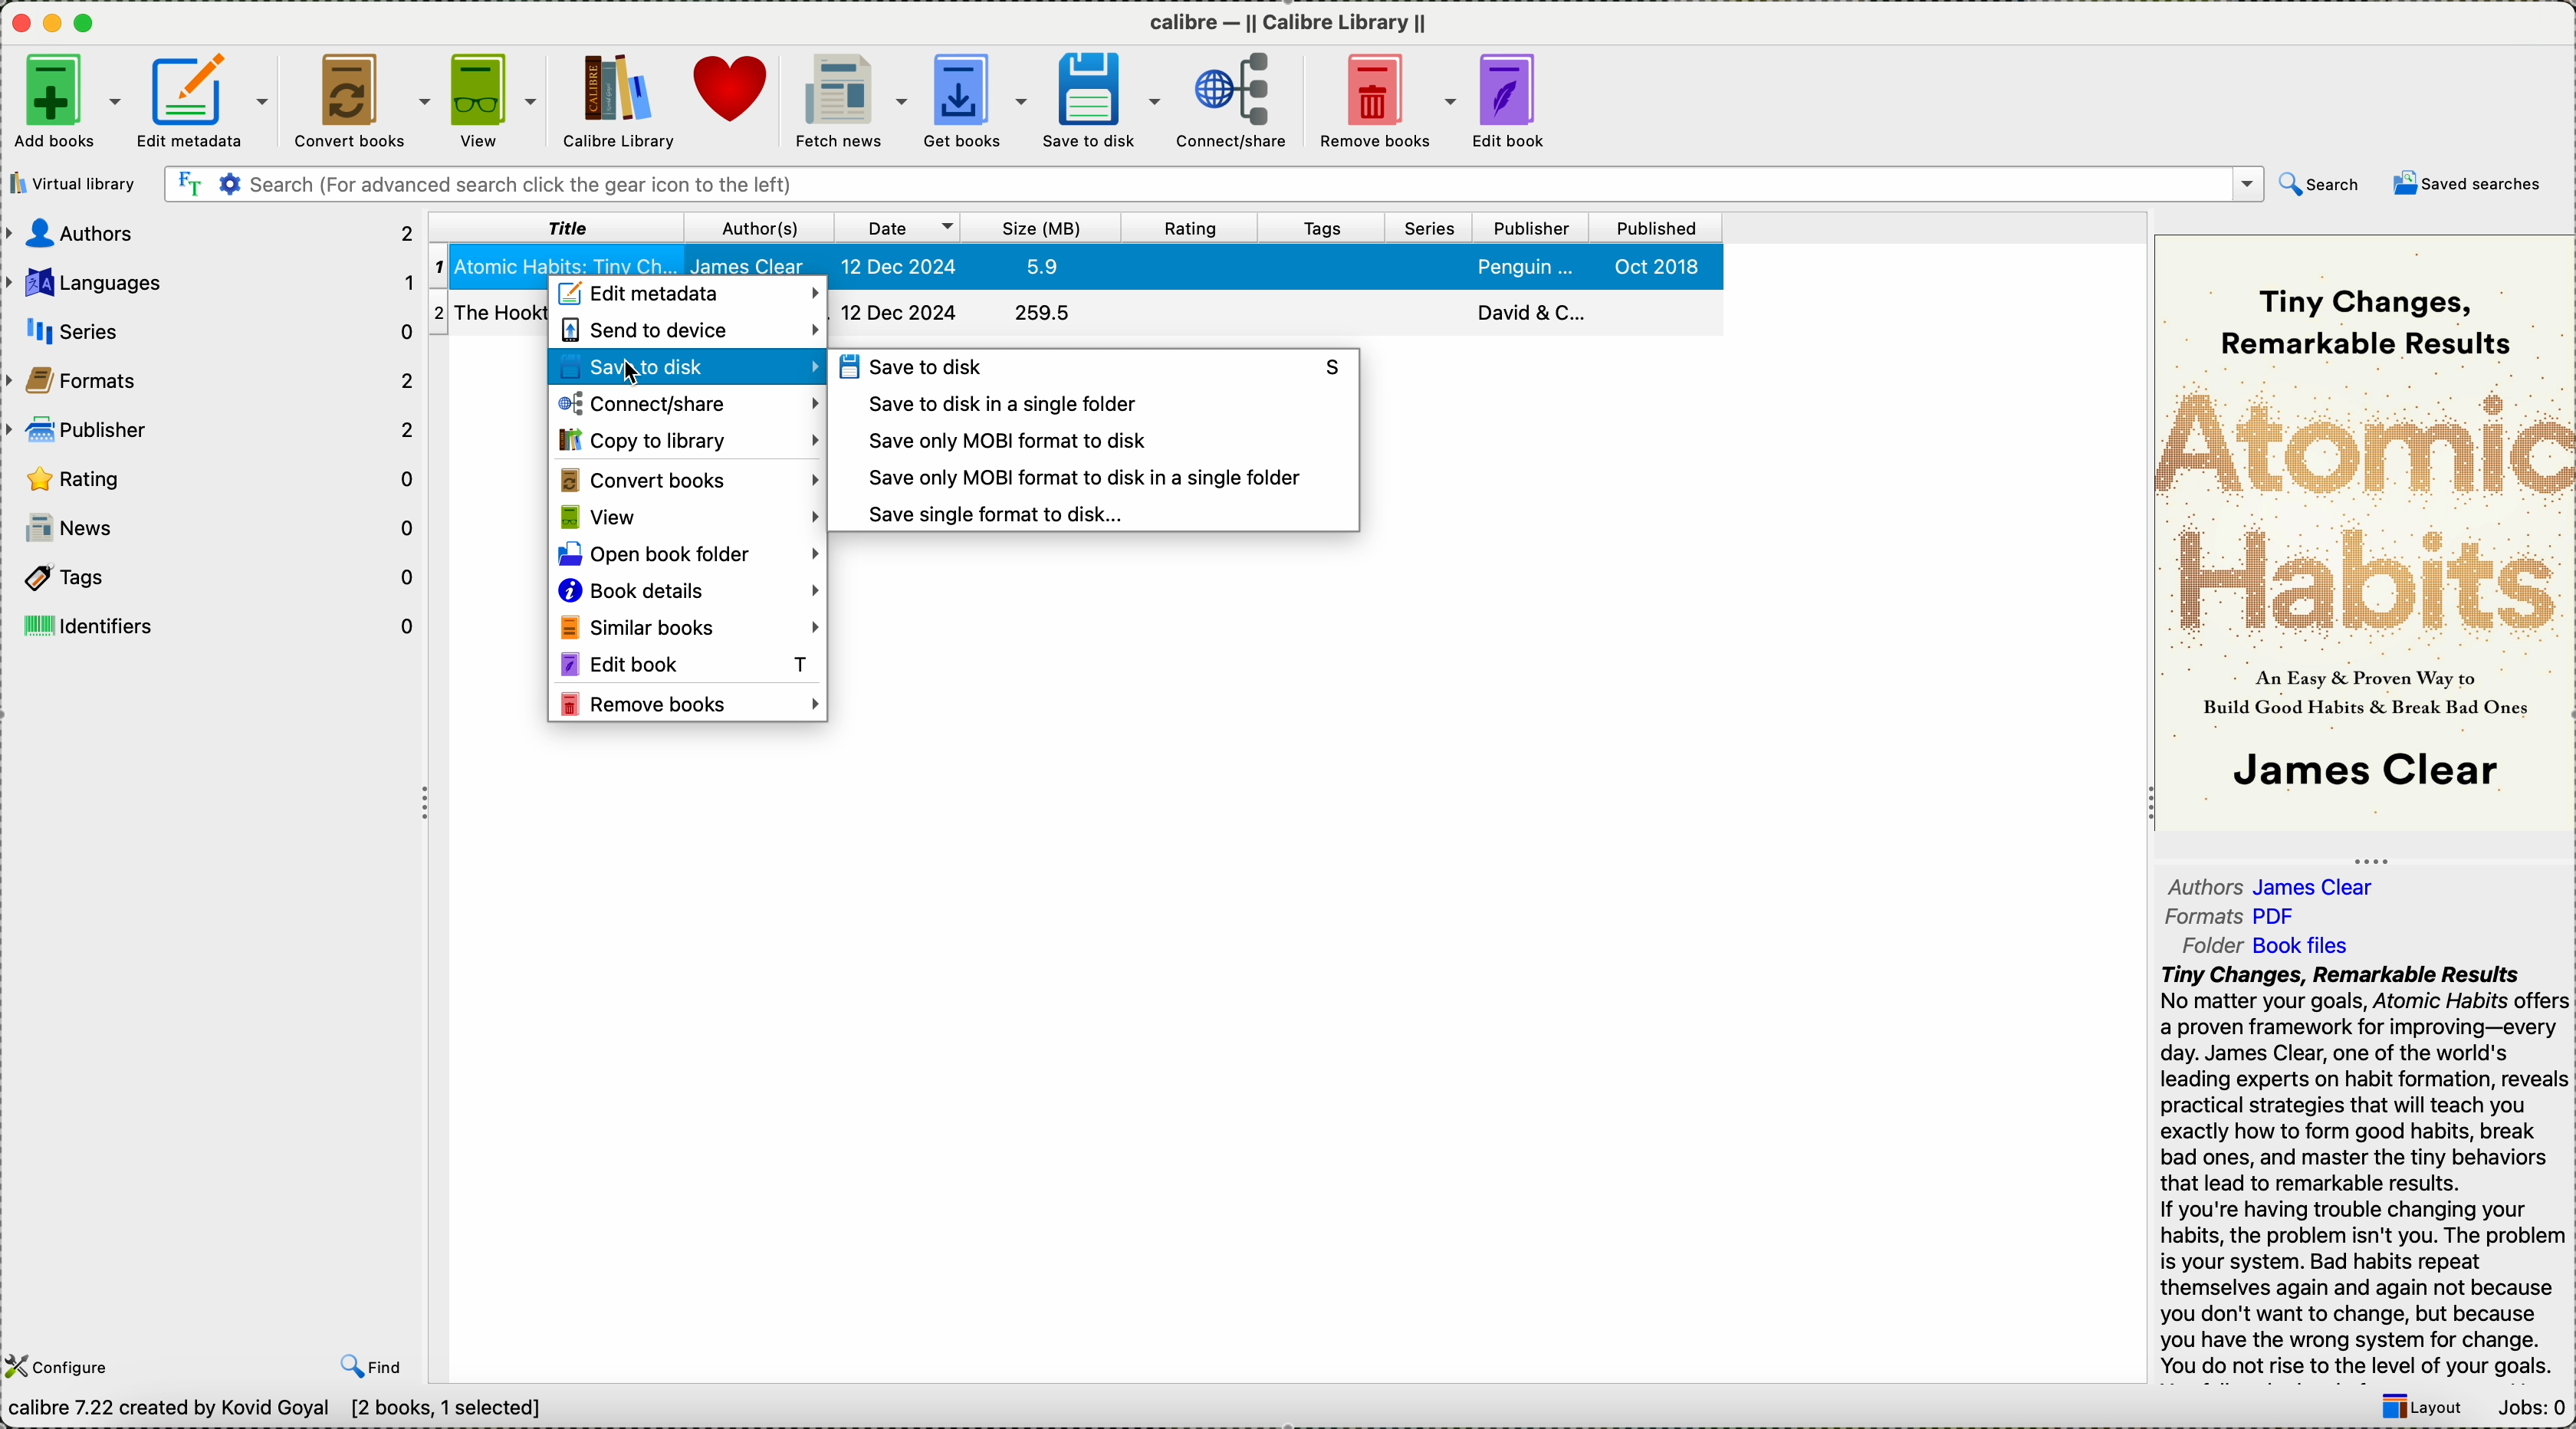  What do you see at coordinates (2278, 887) in the screenshot?
I see `authors` at bounding box center [2278, 887].